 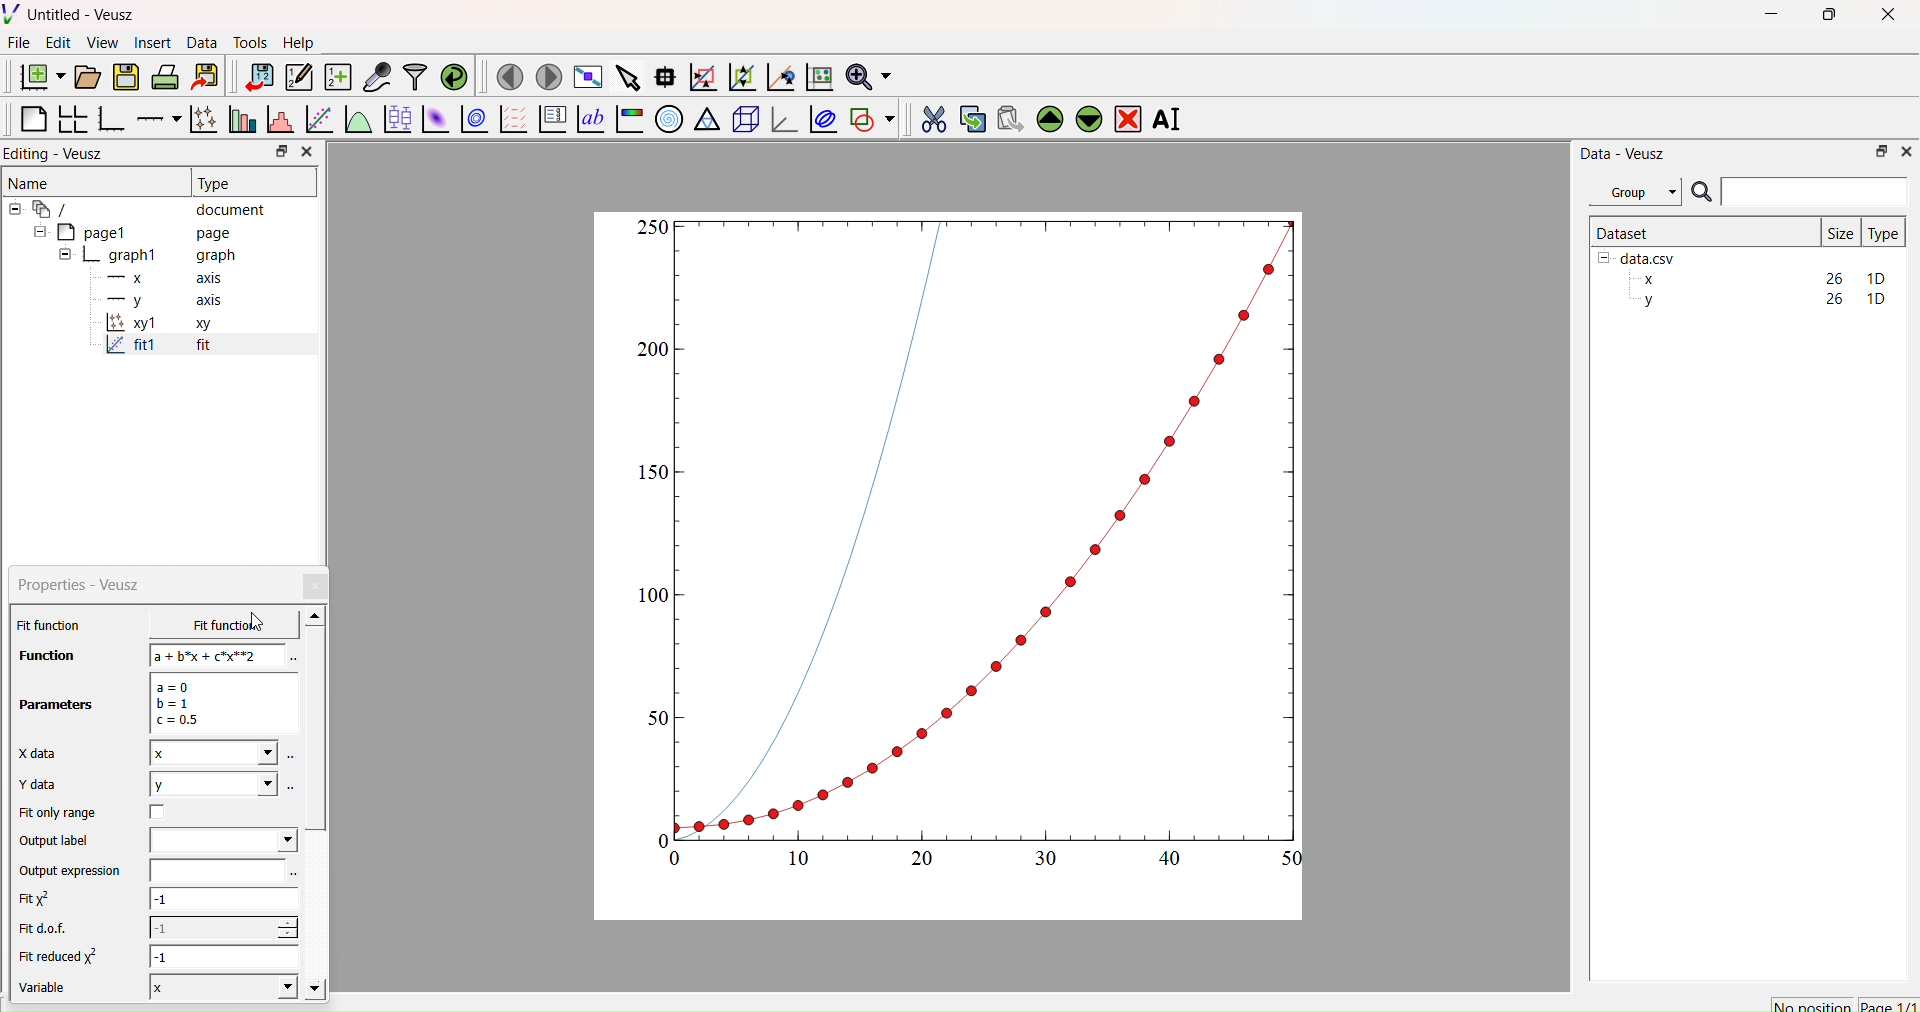 What do you see at coordinates (1047, 116) in the screenshot?
I see `Up` at bounding box center [1047, 116].